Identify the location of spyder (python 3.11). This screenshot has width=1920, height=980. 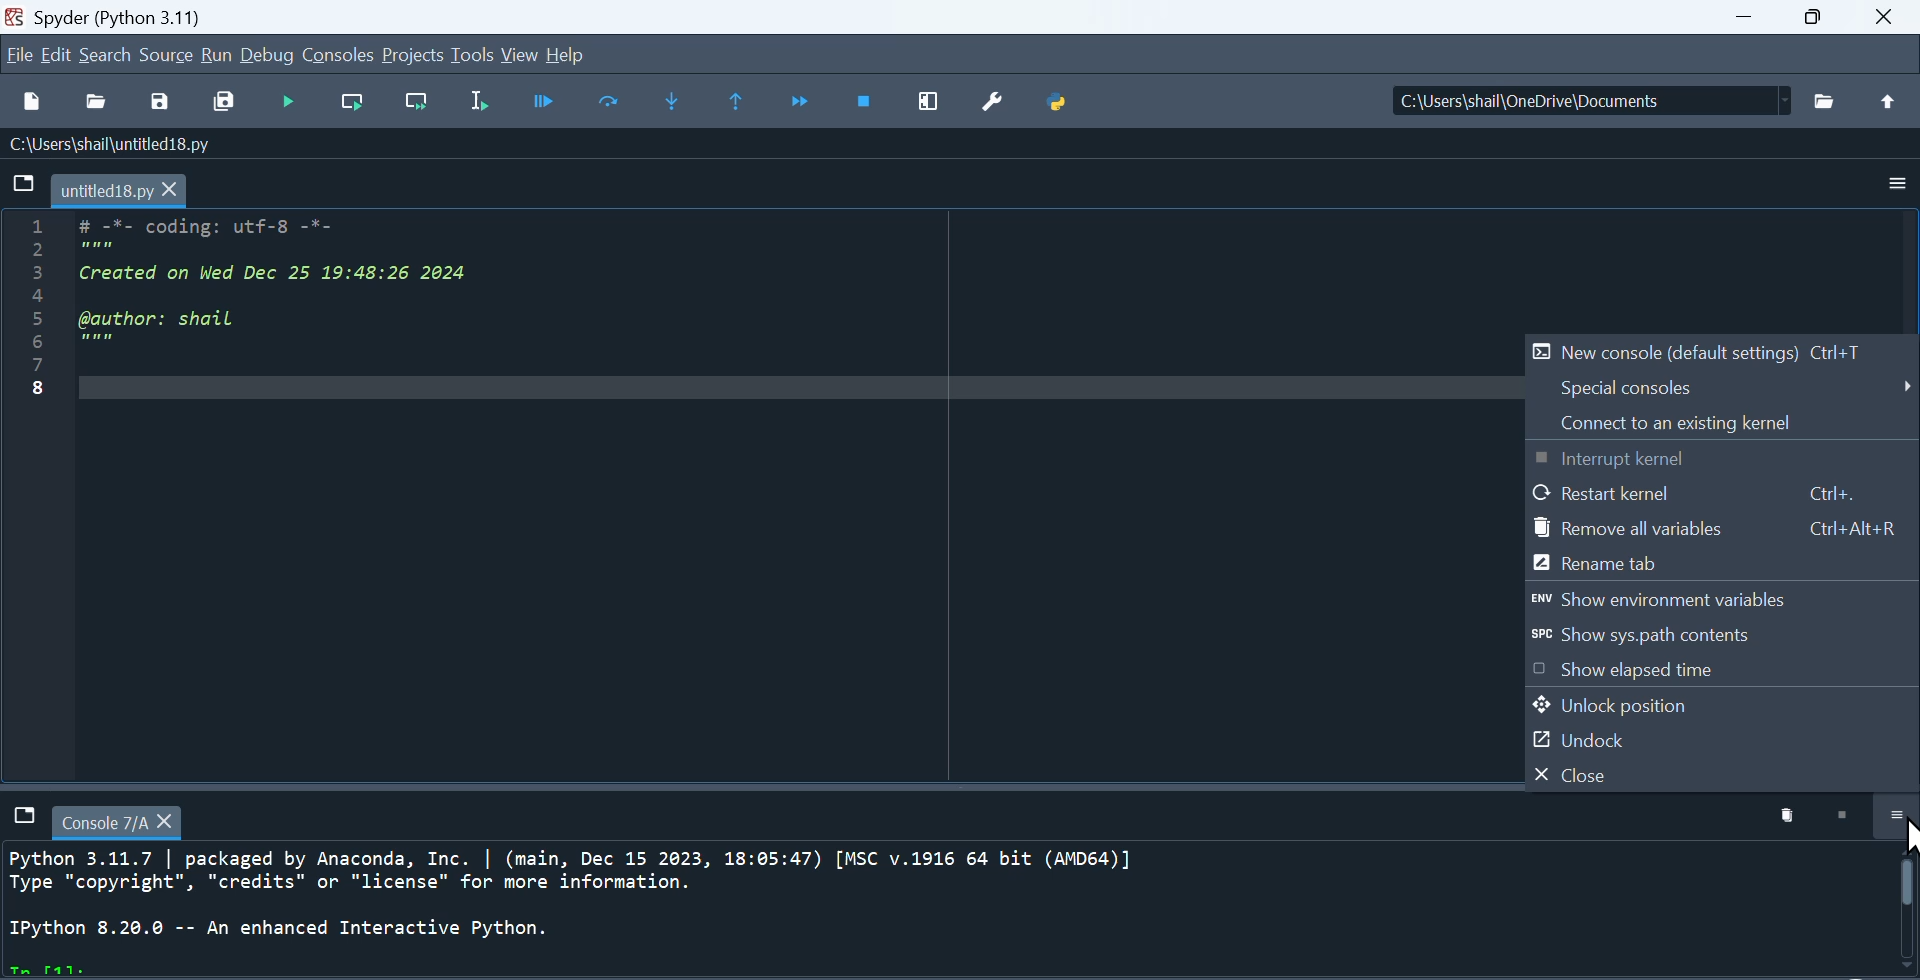
(139, 19).